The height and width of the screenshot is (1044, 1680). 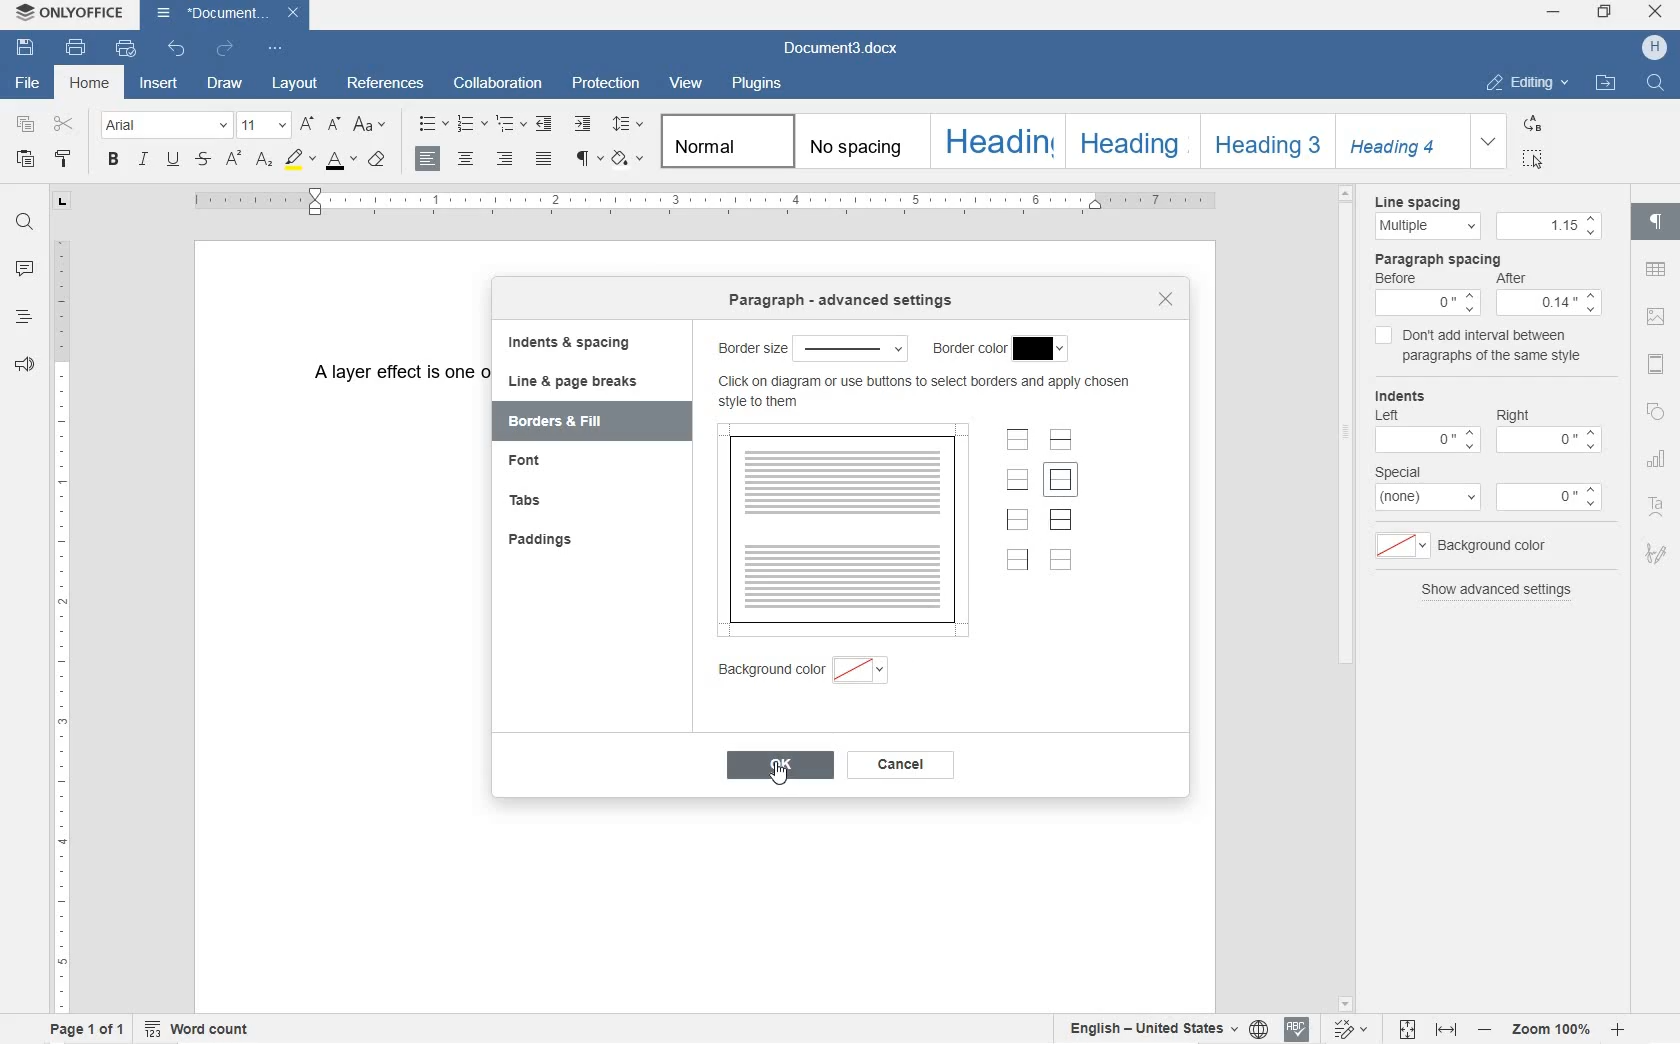 I want to click on SUPERSCRIPT, so click(x=232, y=159).